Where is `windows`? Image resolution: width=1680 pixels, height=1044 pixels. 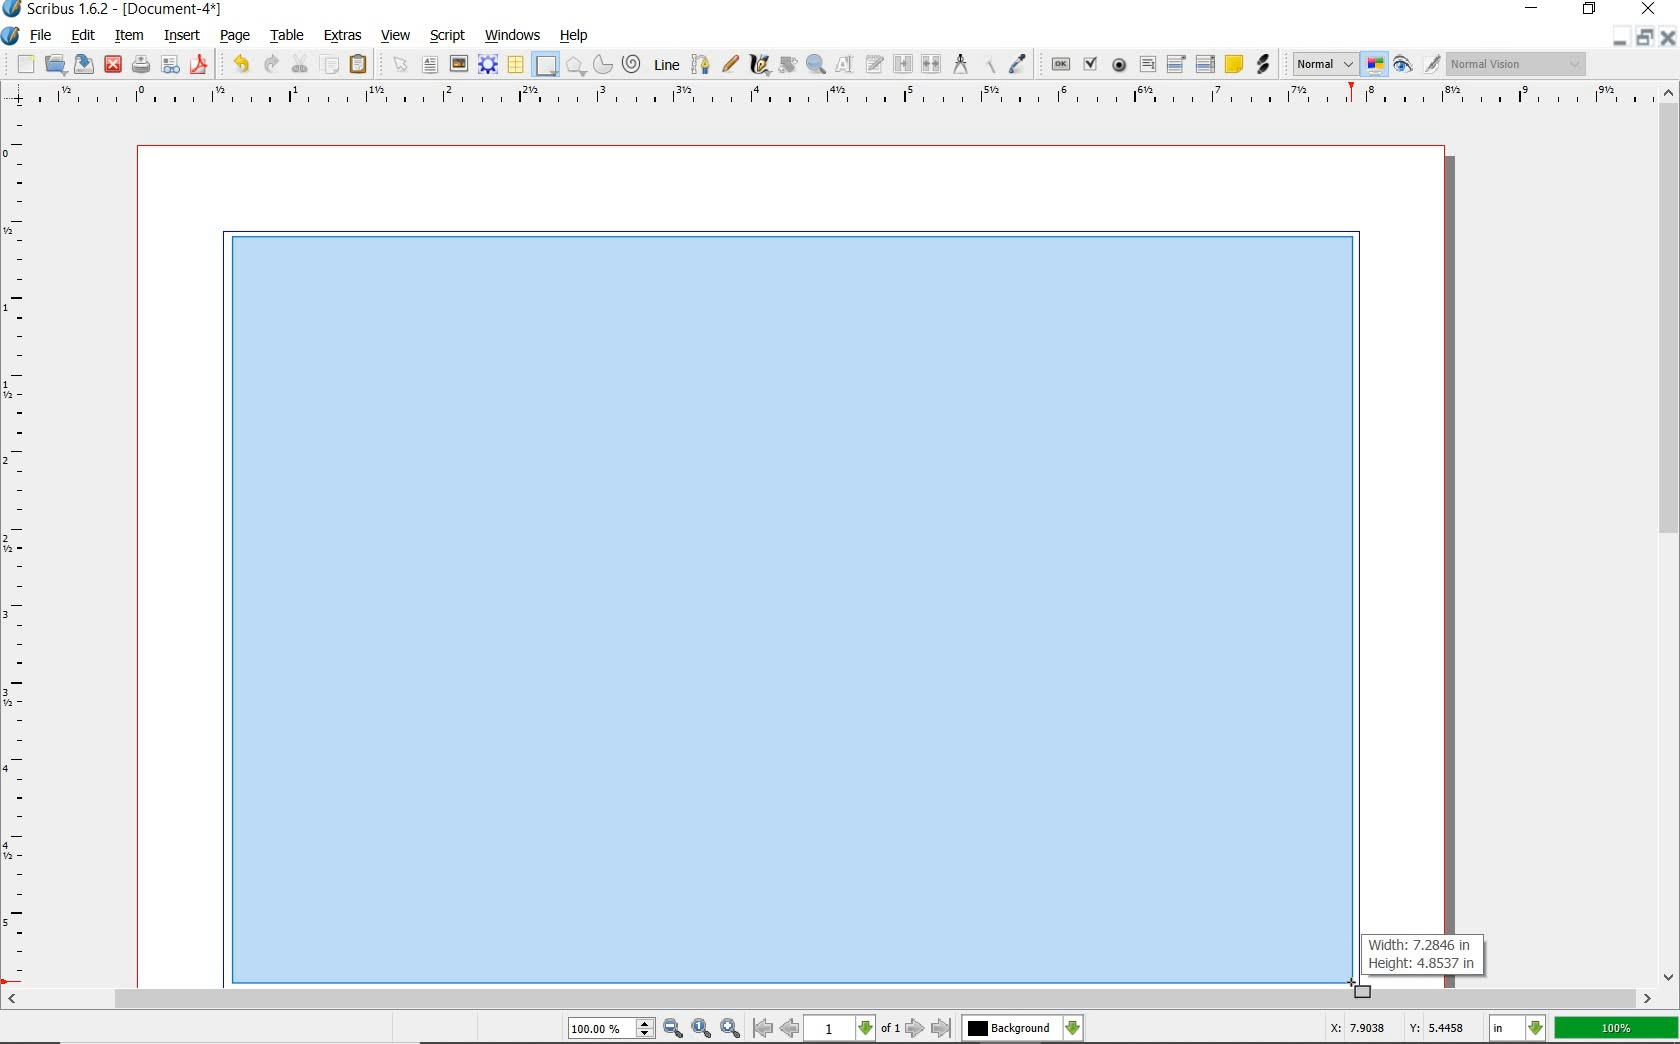 windows is located at coordinates (512, 35).